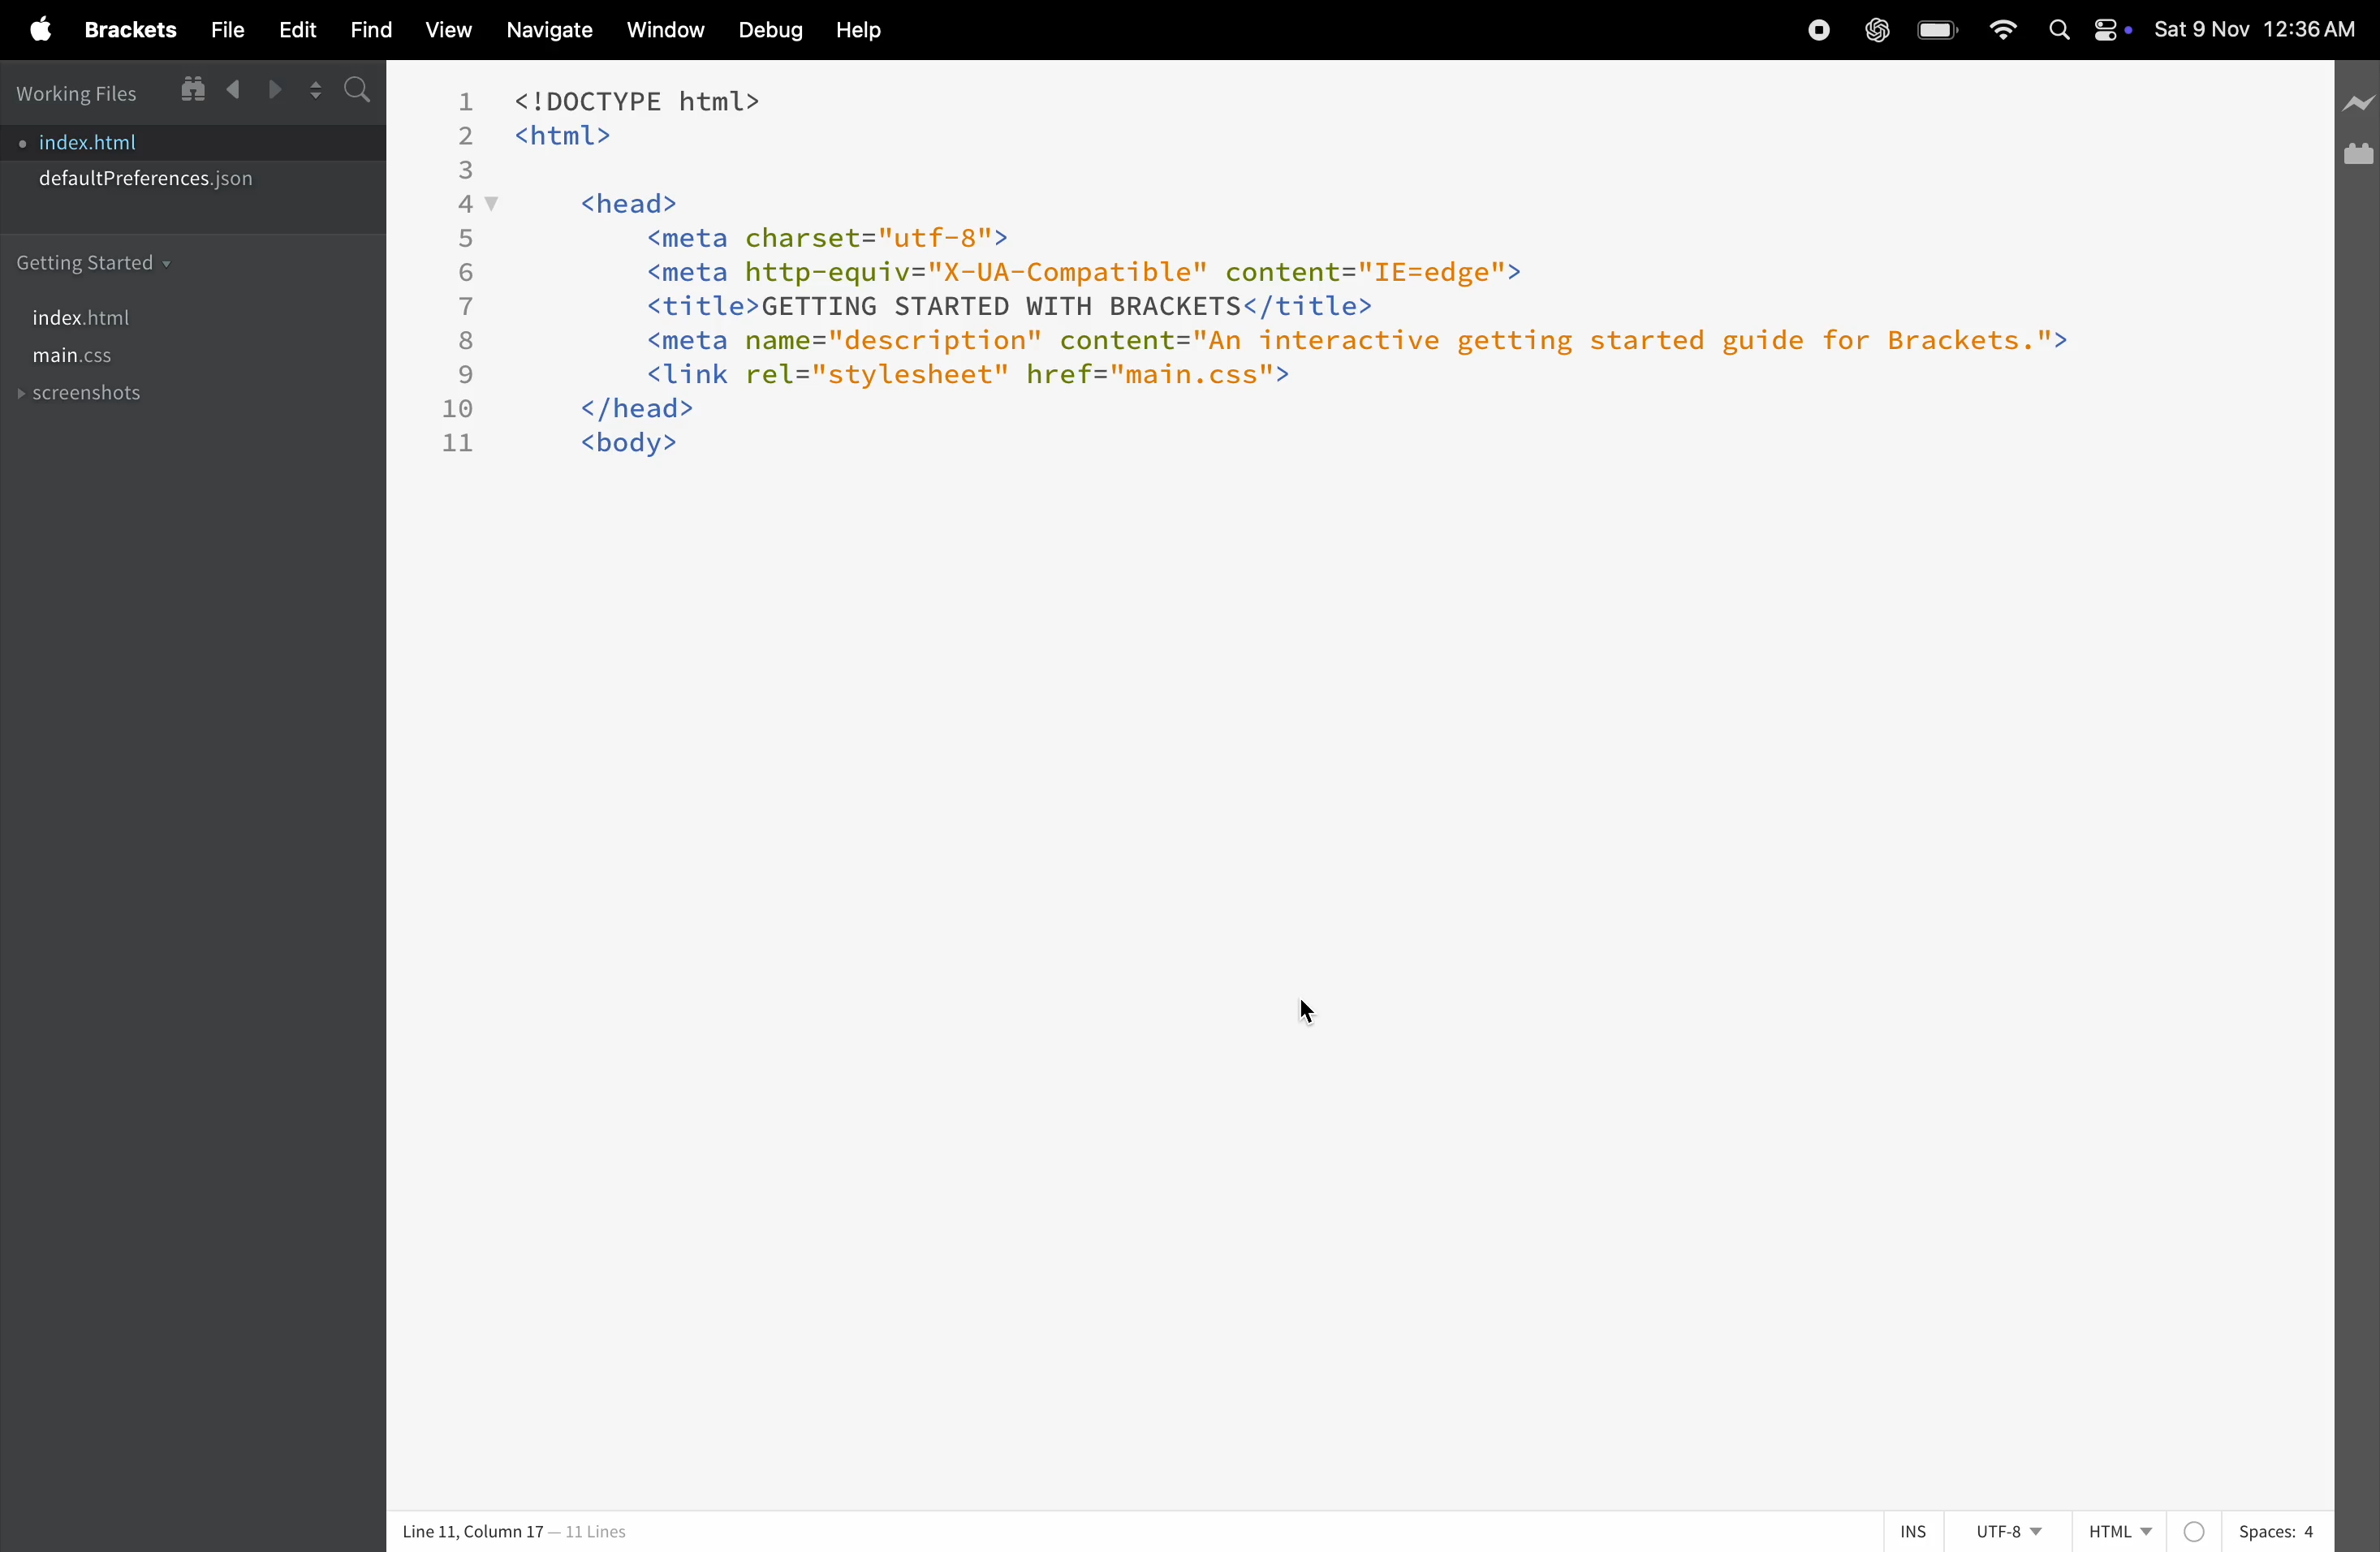  What do you see at coordinates (280, 91) in the screenshot?
I see `next file` at bounding box center [280, 91].